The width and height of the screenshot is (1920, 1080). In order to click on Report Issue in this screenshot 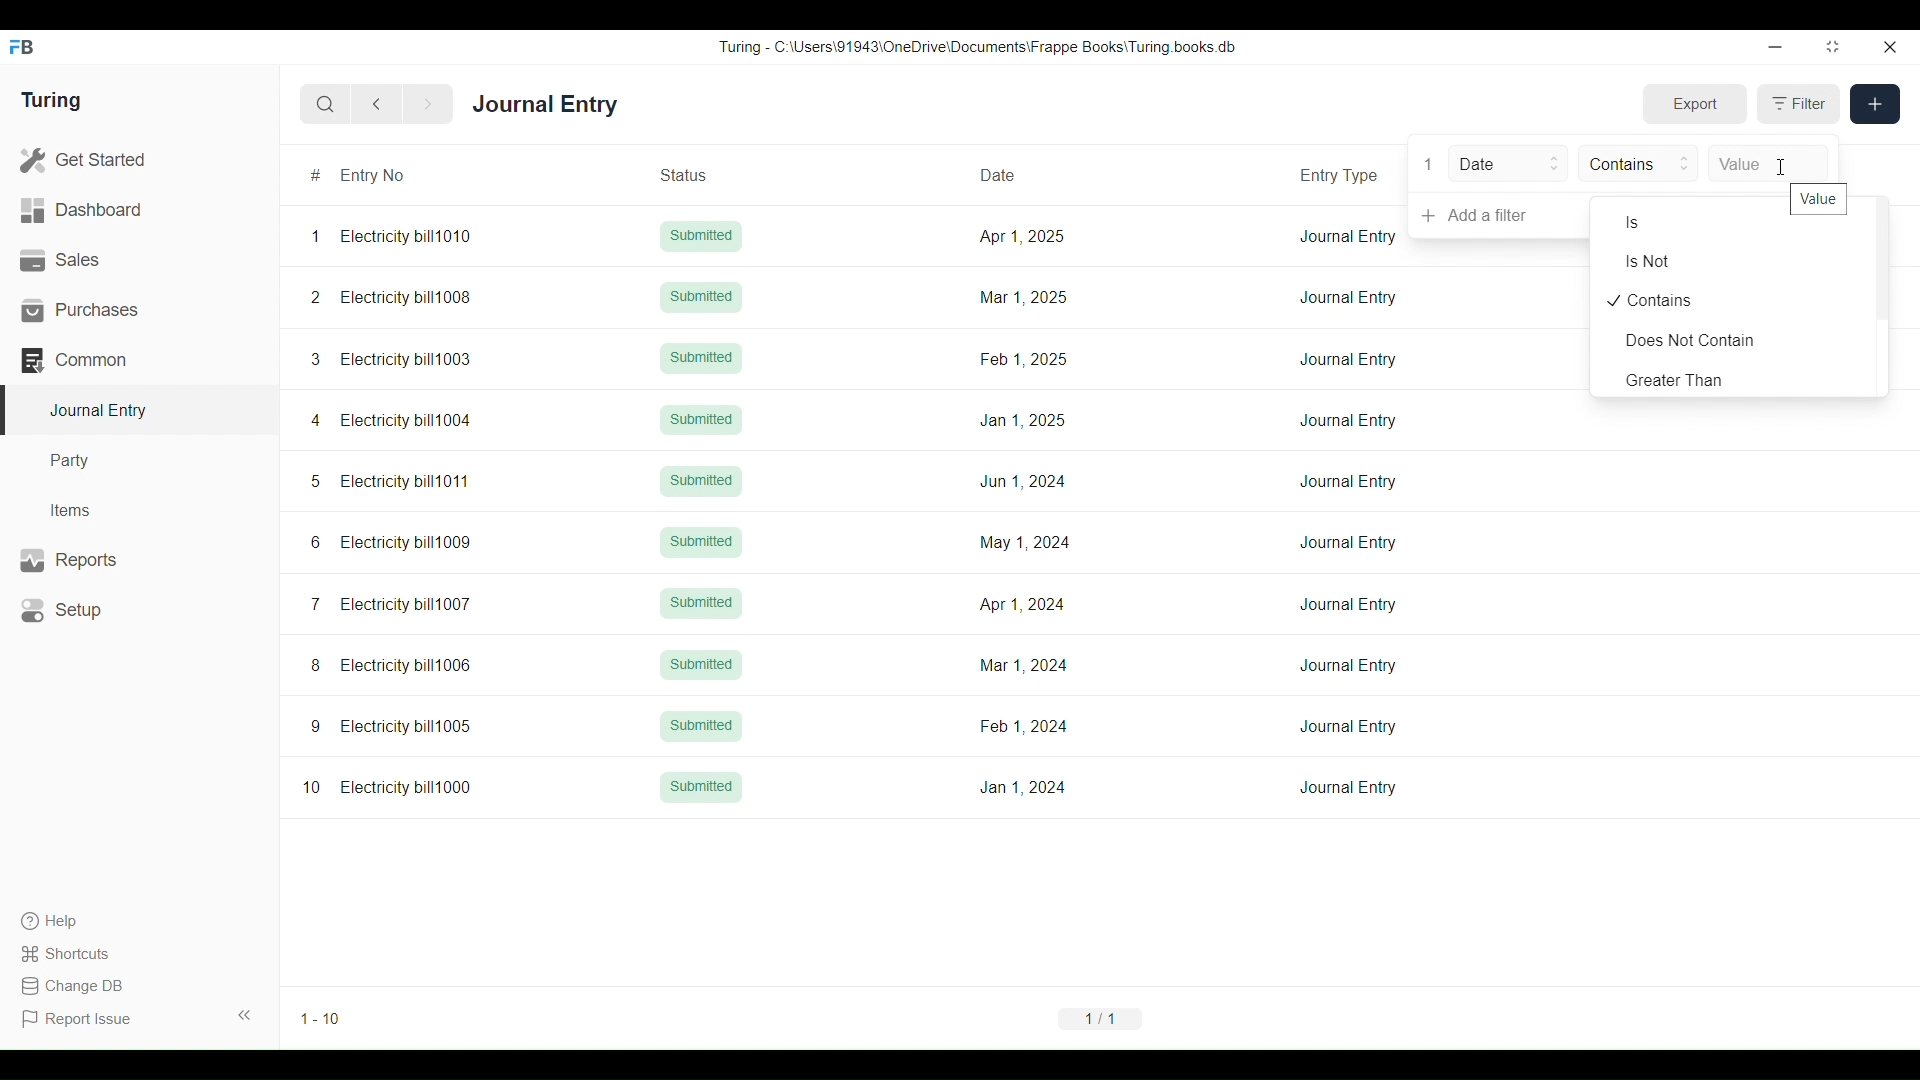, I will do `click(77, 1019)`.